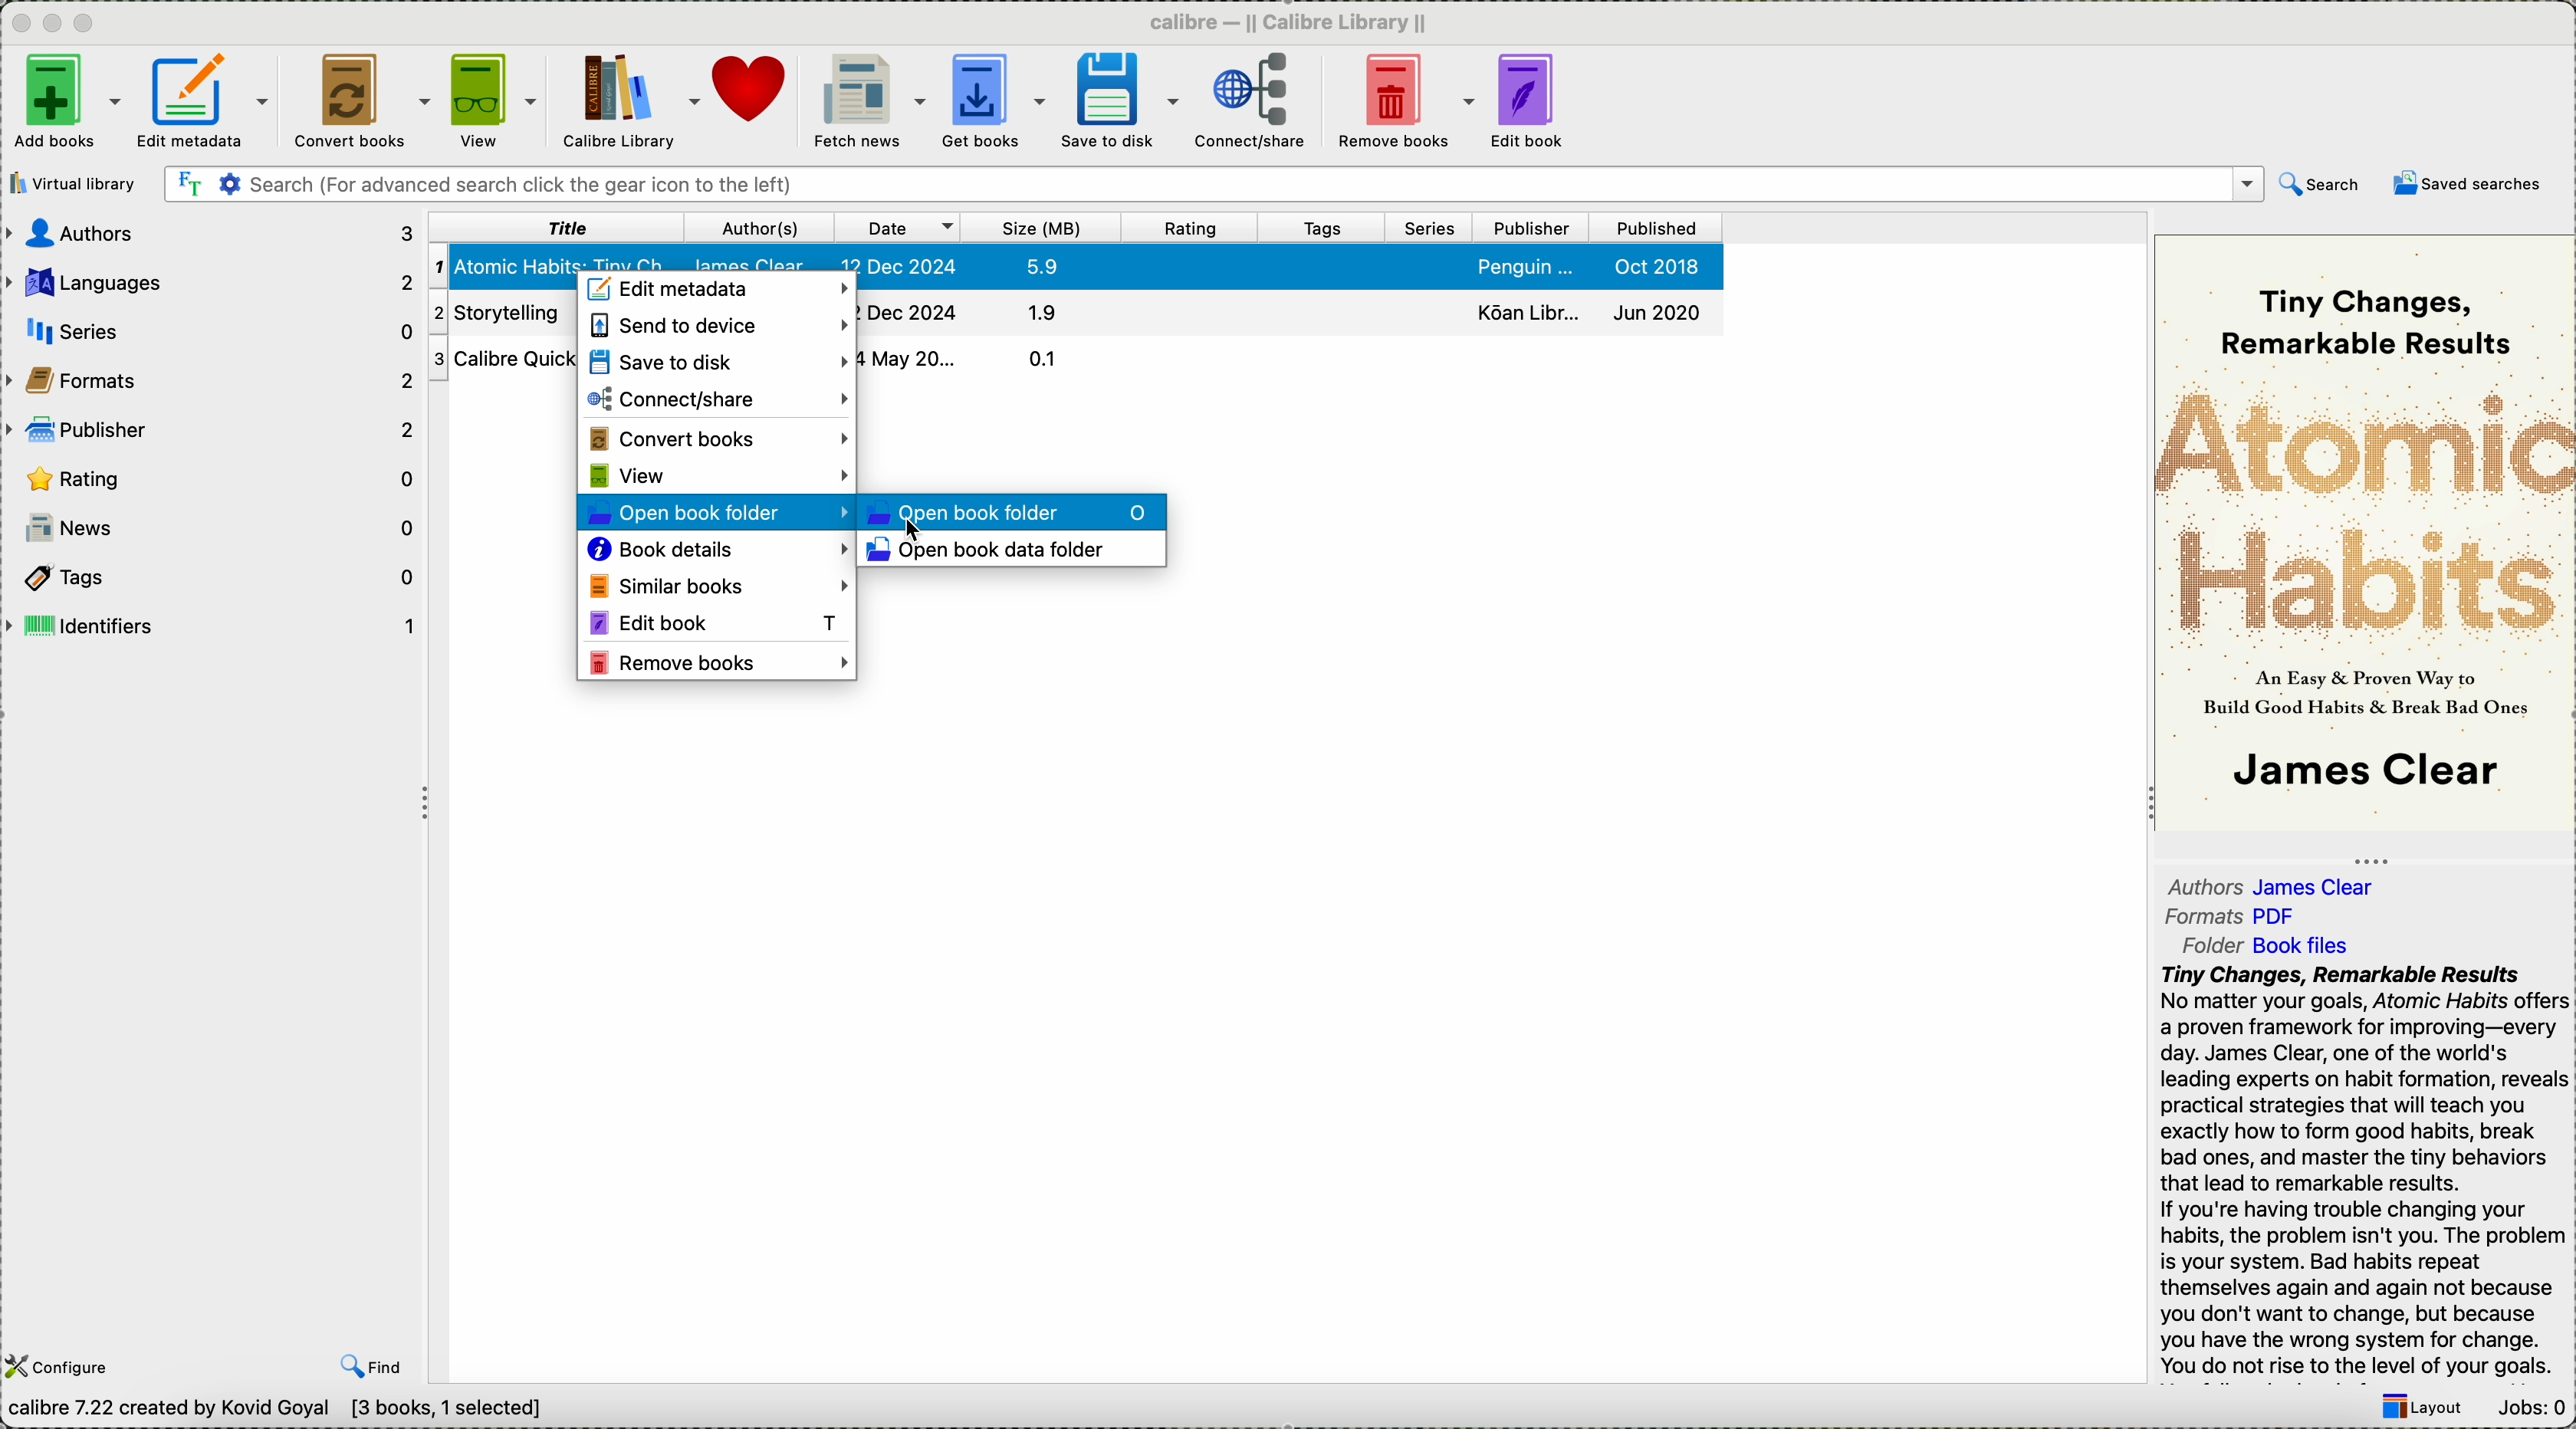 The width and height of the screenshot is (2576, 1429). Describe the element at coordinates (1655, 228) in the screenshot. I see `published` at that location.